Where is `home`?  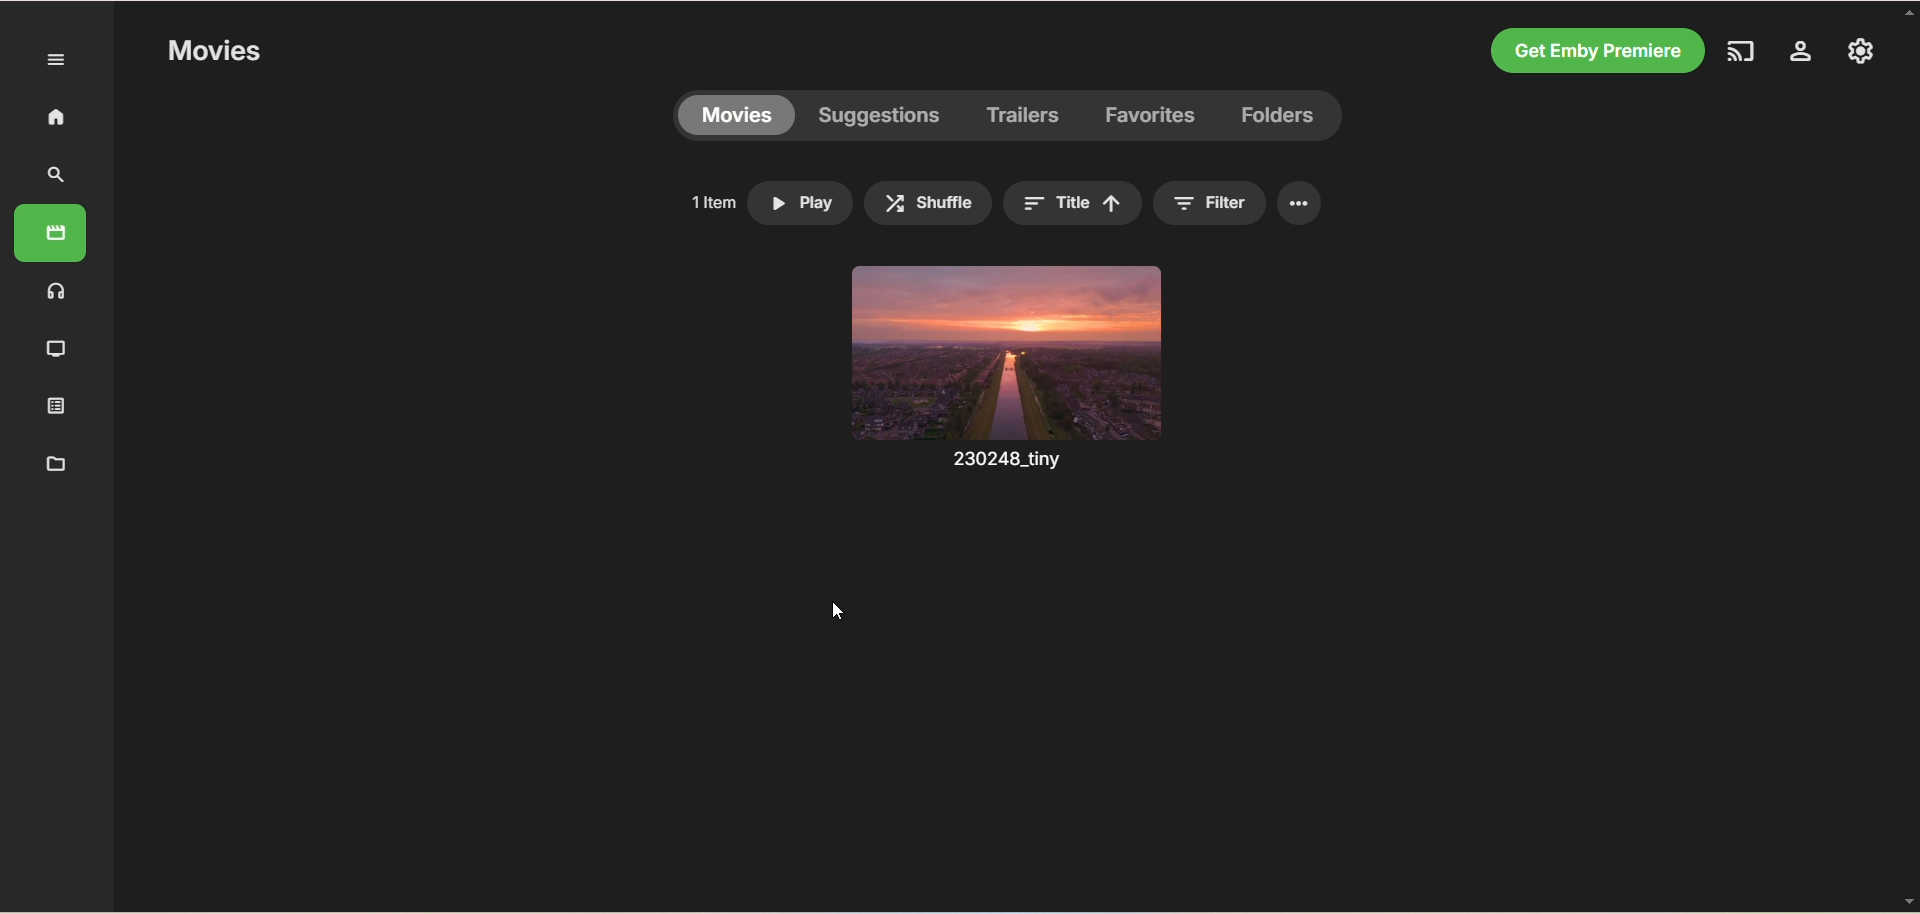
home is located at coordinates (52, 119).